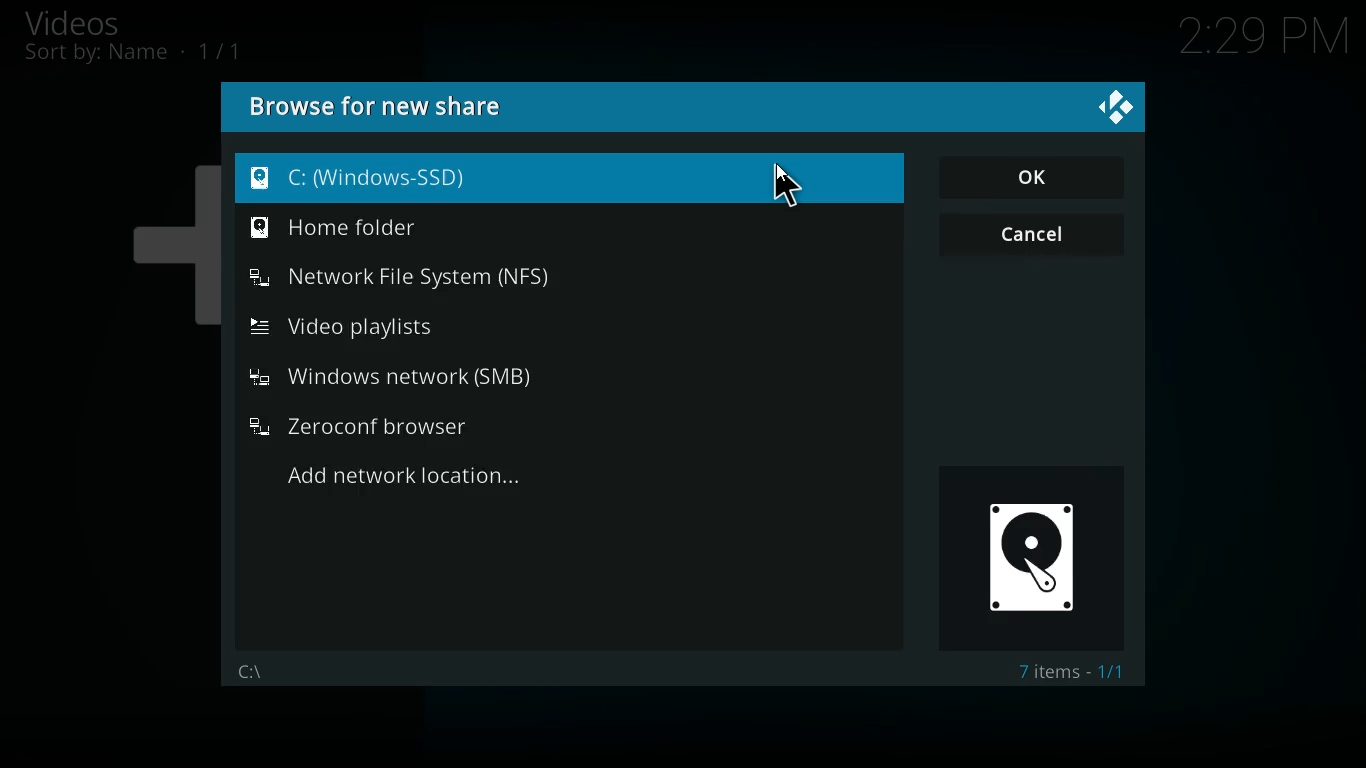 The height and width of the screenshot is (768, 1366). What do you see at coordinates (1034, 554) in the screenshot?
I see `Image` at bounding box center [1034, 554].